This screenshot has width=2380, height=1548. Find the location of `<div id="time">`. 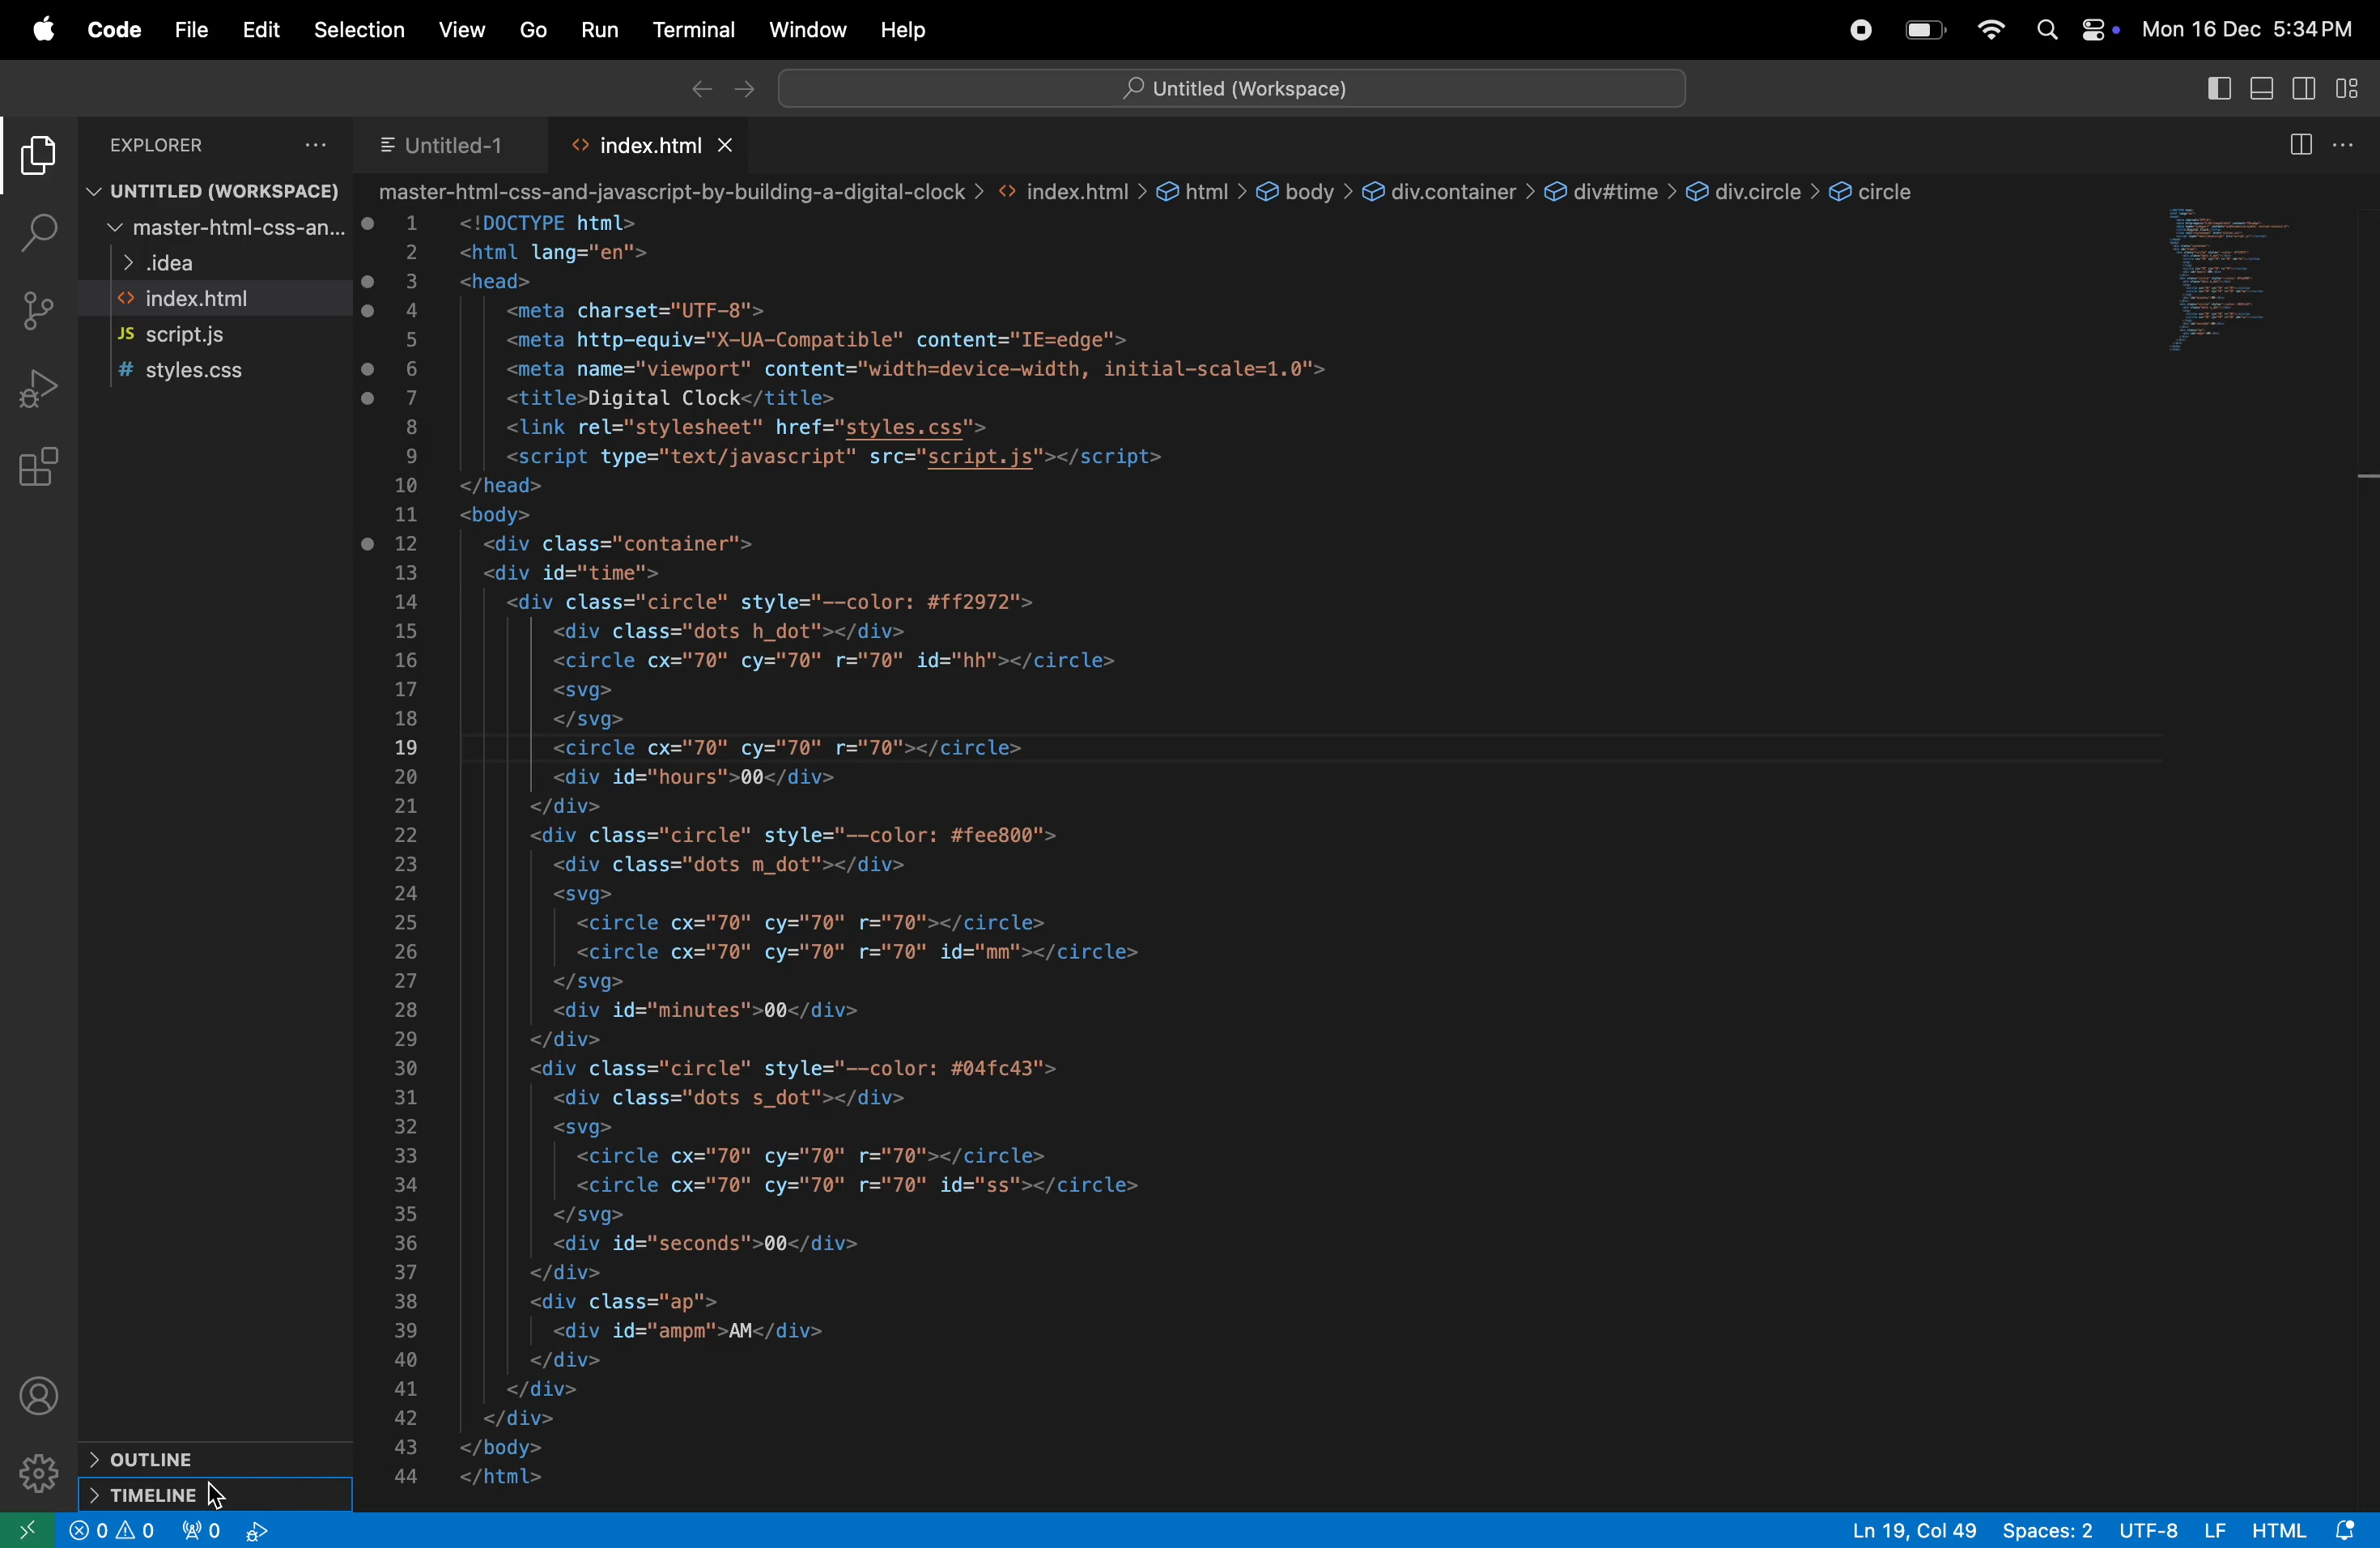

<div id="time"> is located at coordinates (572, 573).